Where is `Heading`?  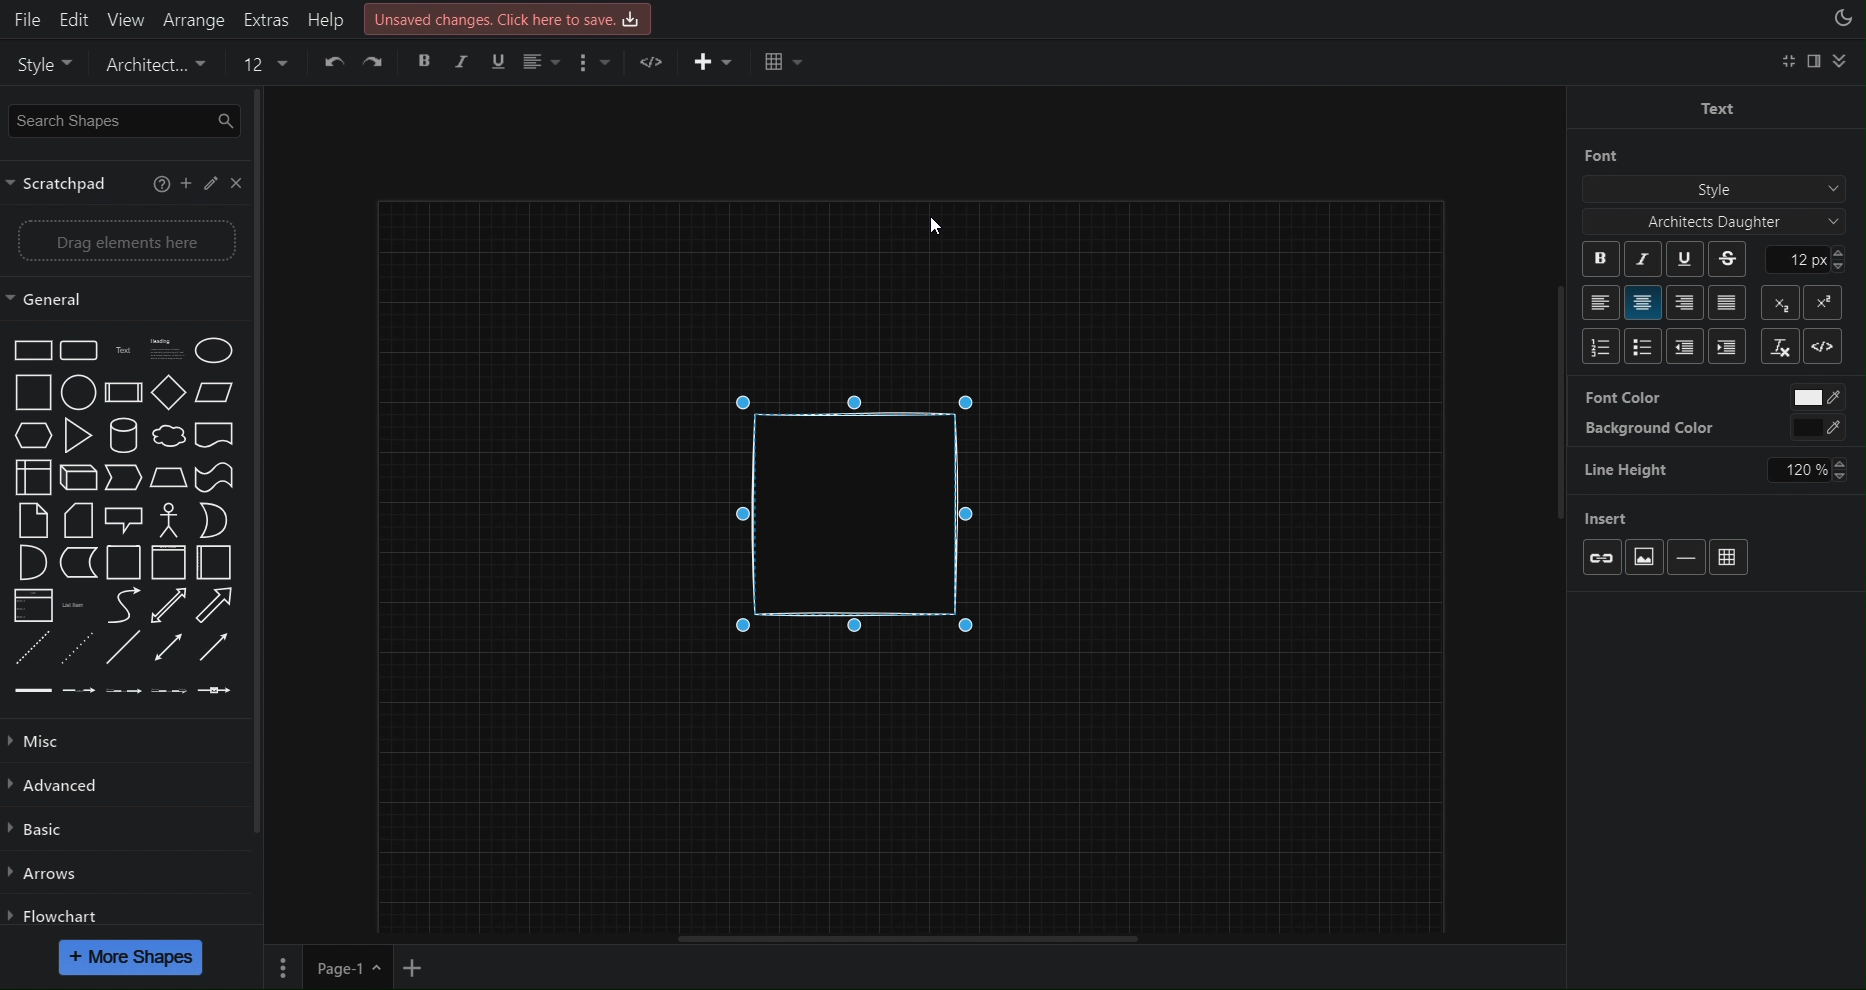
Heading is located at coordinates (1728, 345).